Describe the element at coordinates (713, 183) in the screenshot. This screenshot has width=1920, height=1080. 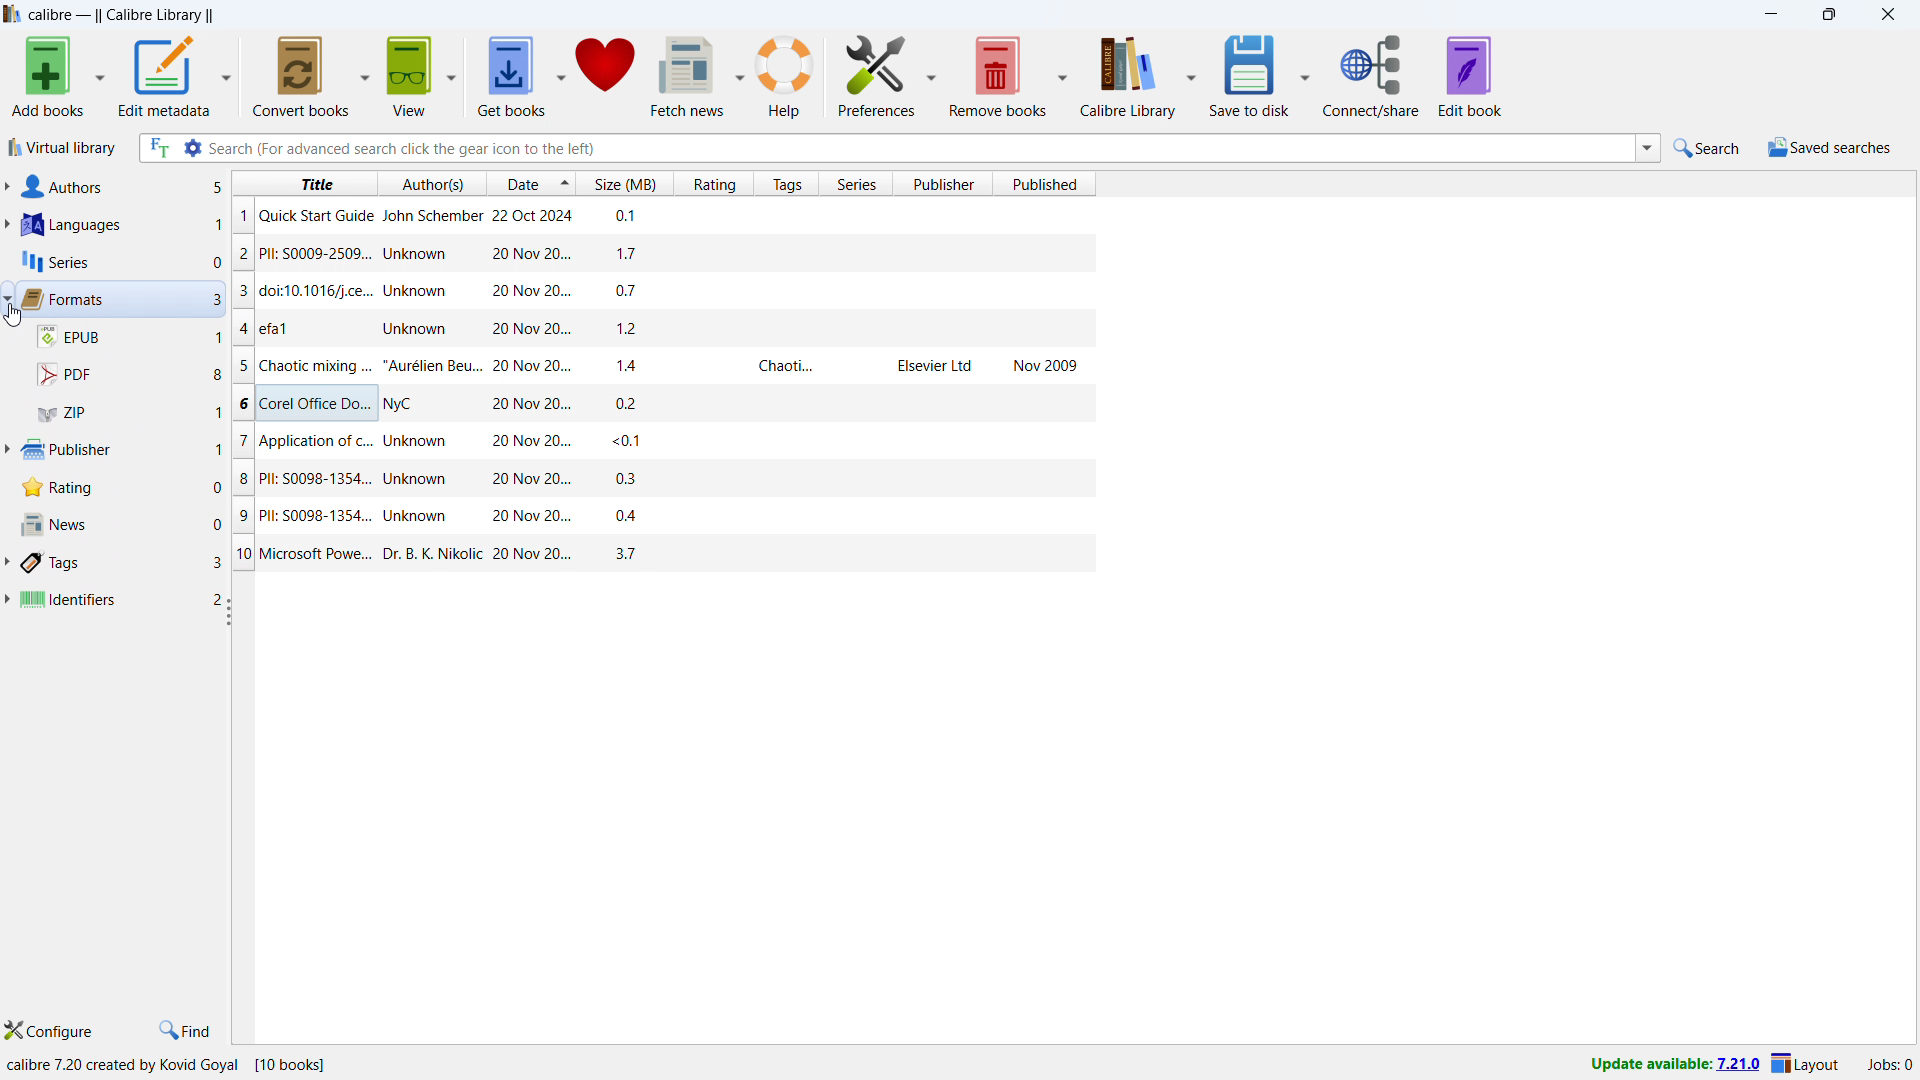
I see `sort by rating` at that location.